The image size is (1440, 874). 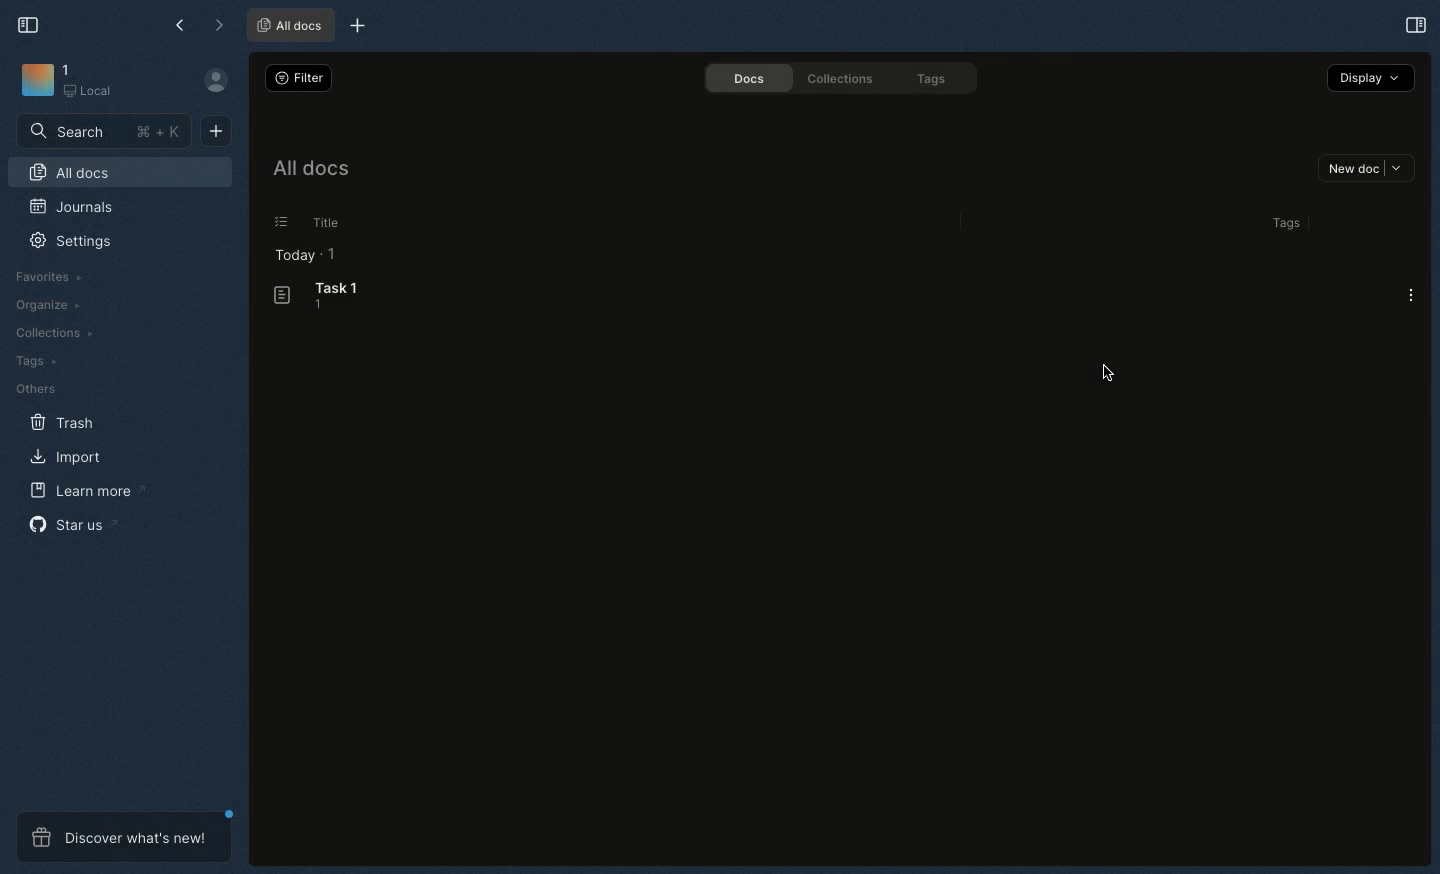 I want to click on Trash, so click(x=64, y=423).